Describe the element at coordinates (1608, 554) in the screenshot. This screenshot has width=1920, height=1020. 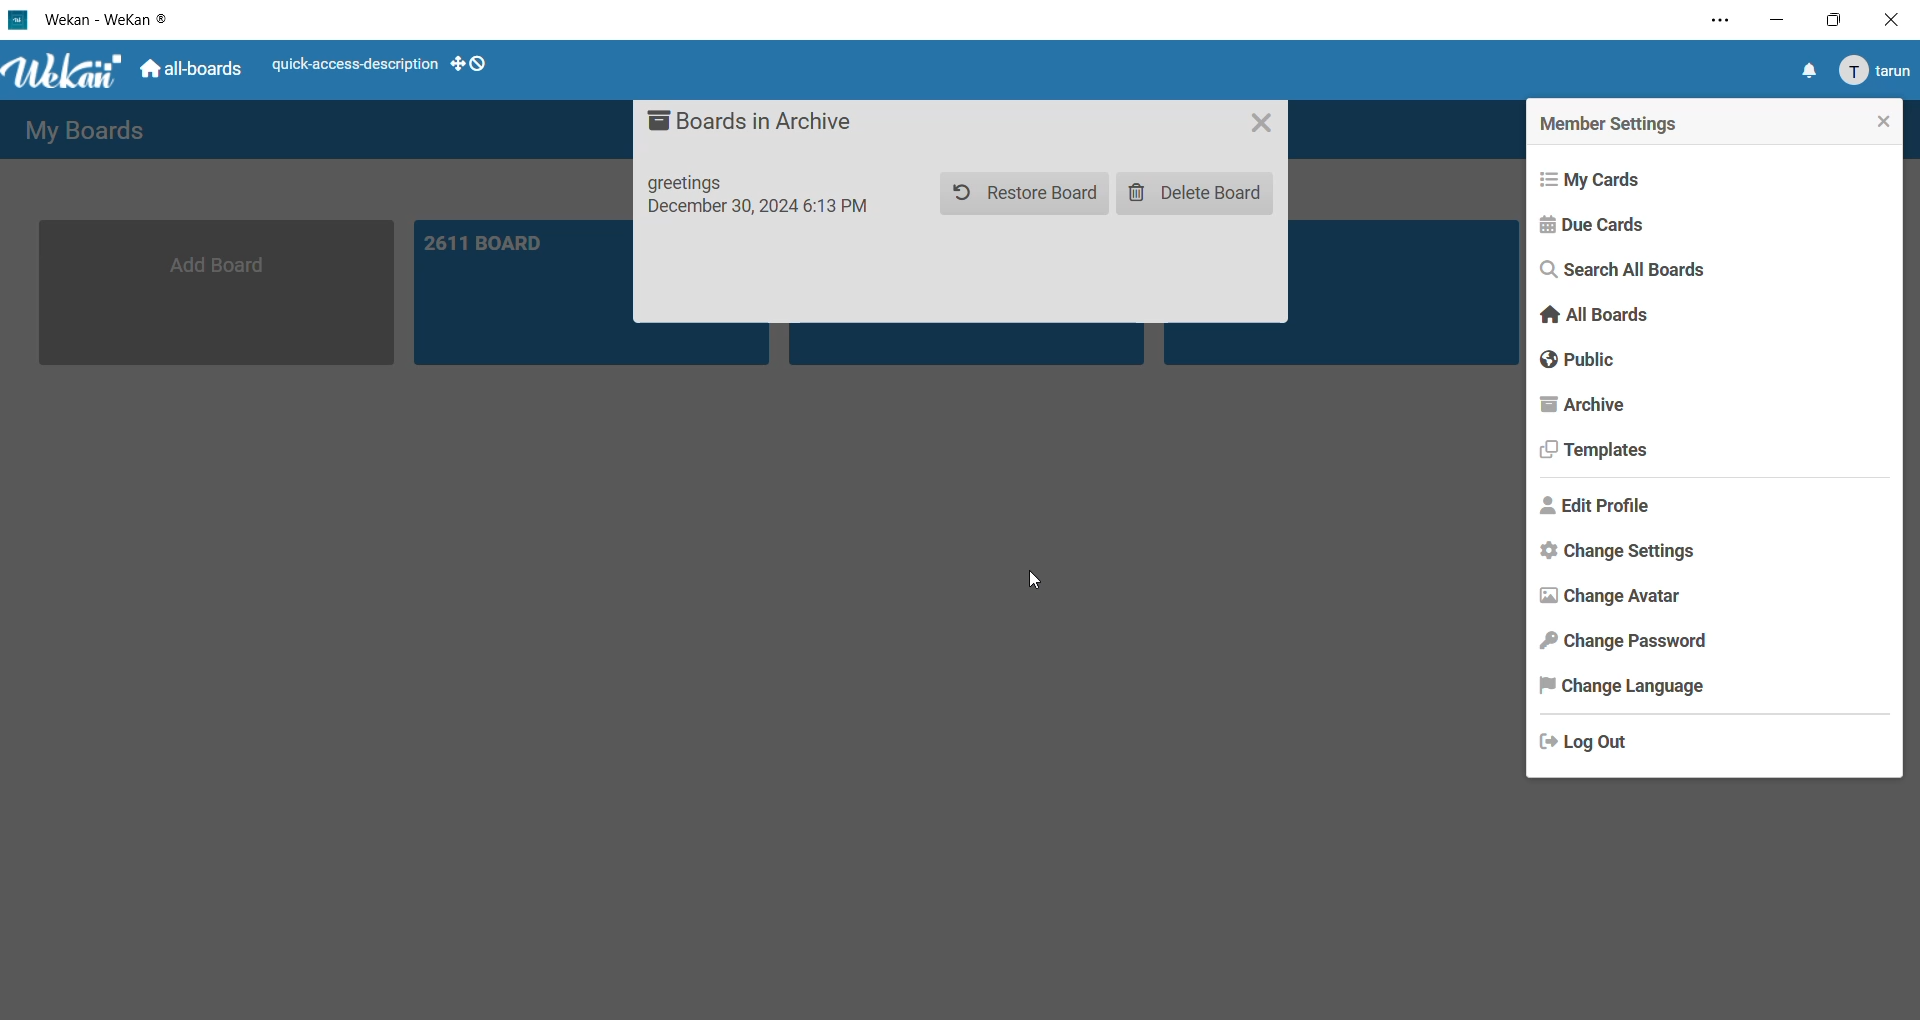
I see `change settings` at that location.